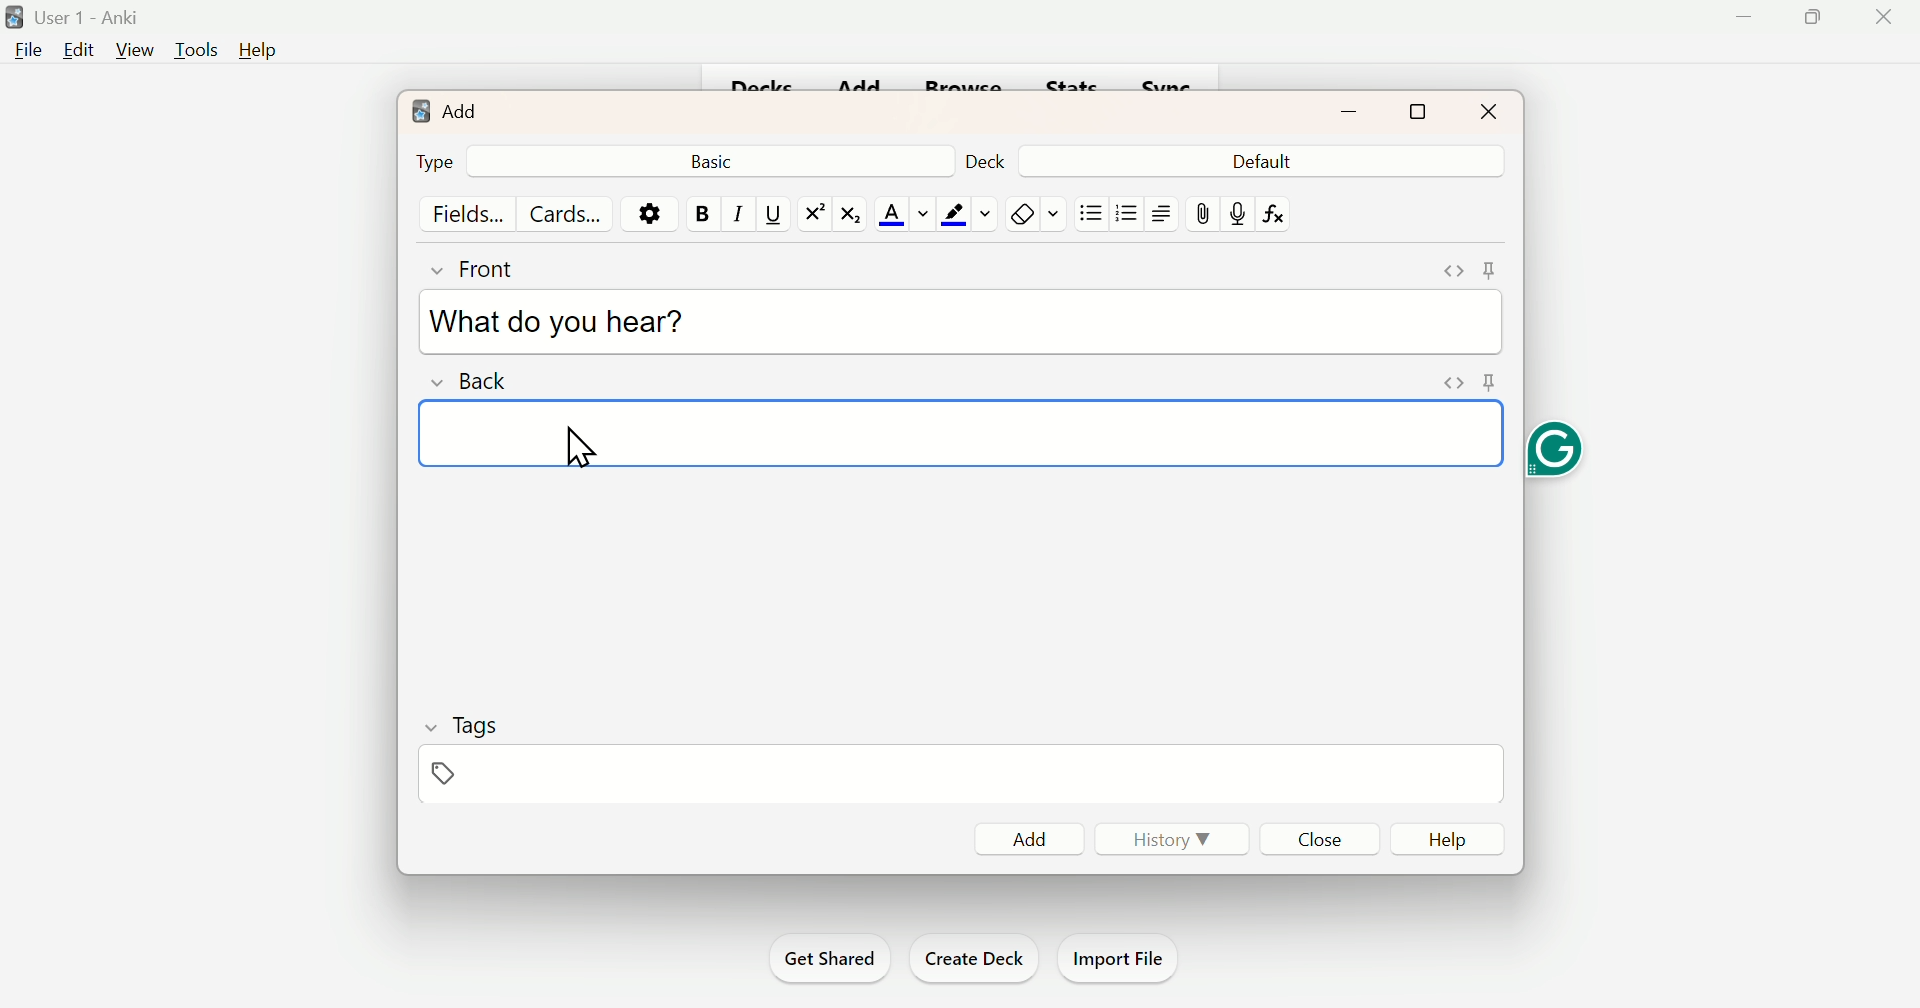 The height and width of the screenshot is (1008, 1920). What do you see at coordinates (473, 214) in the screenshot?
I see `Fields...` at bounding box center [473, 214].